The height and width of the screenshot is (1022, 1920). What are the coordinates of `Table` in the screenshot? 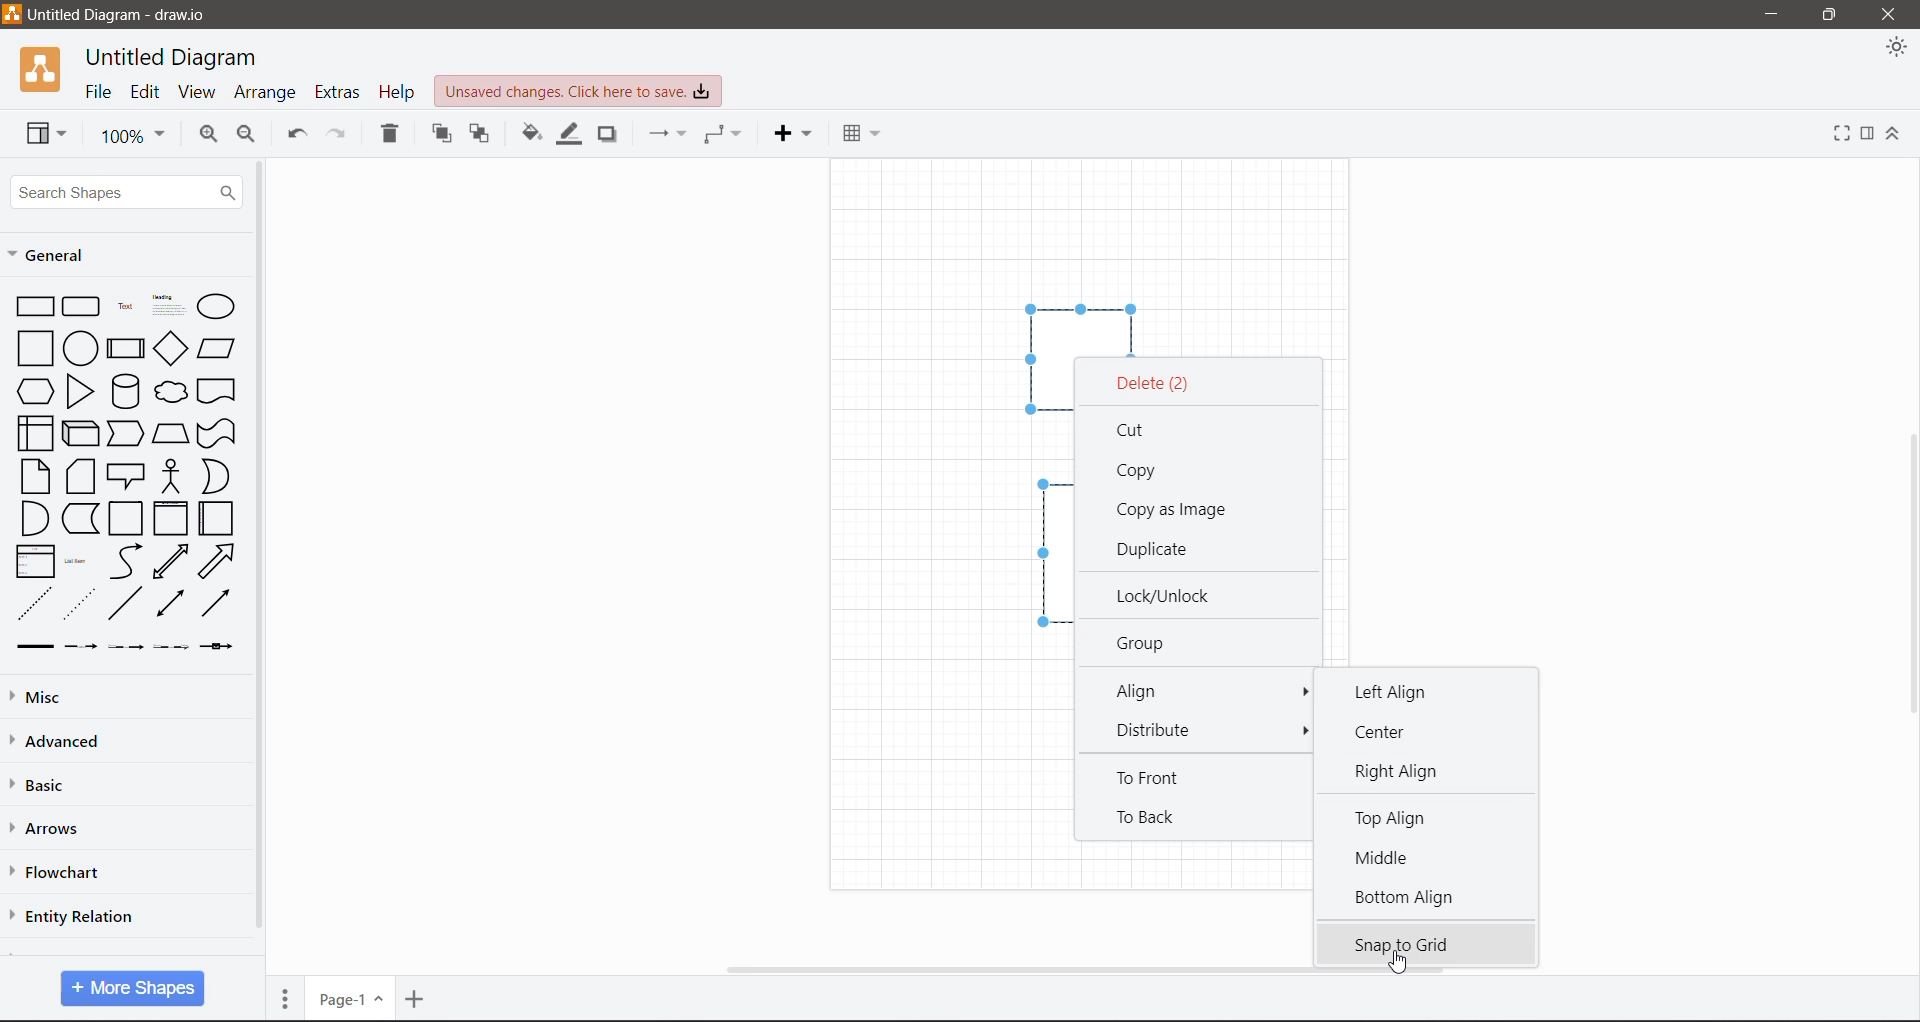 It's located at (861, 132).